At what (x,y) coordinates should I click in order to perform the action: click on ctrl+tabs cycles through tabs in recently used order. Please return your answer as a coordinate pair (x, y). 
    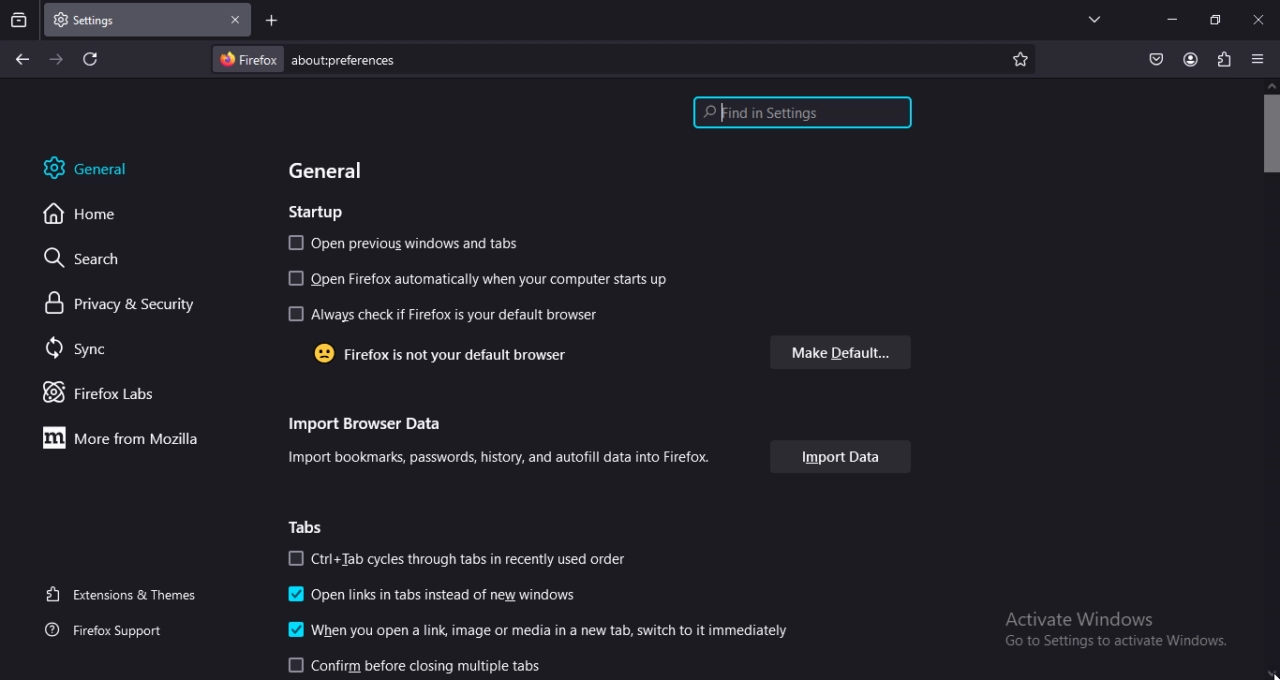
    Looking at the image, I should click on (466, 559).